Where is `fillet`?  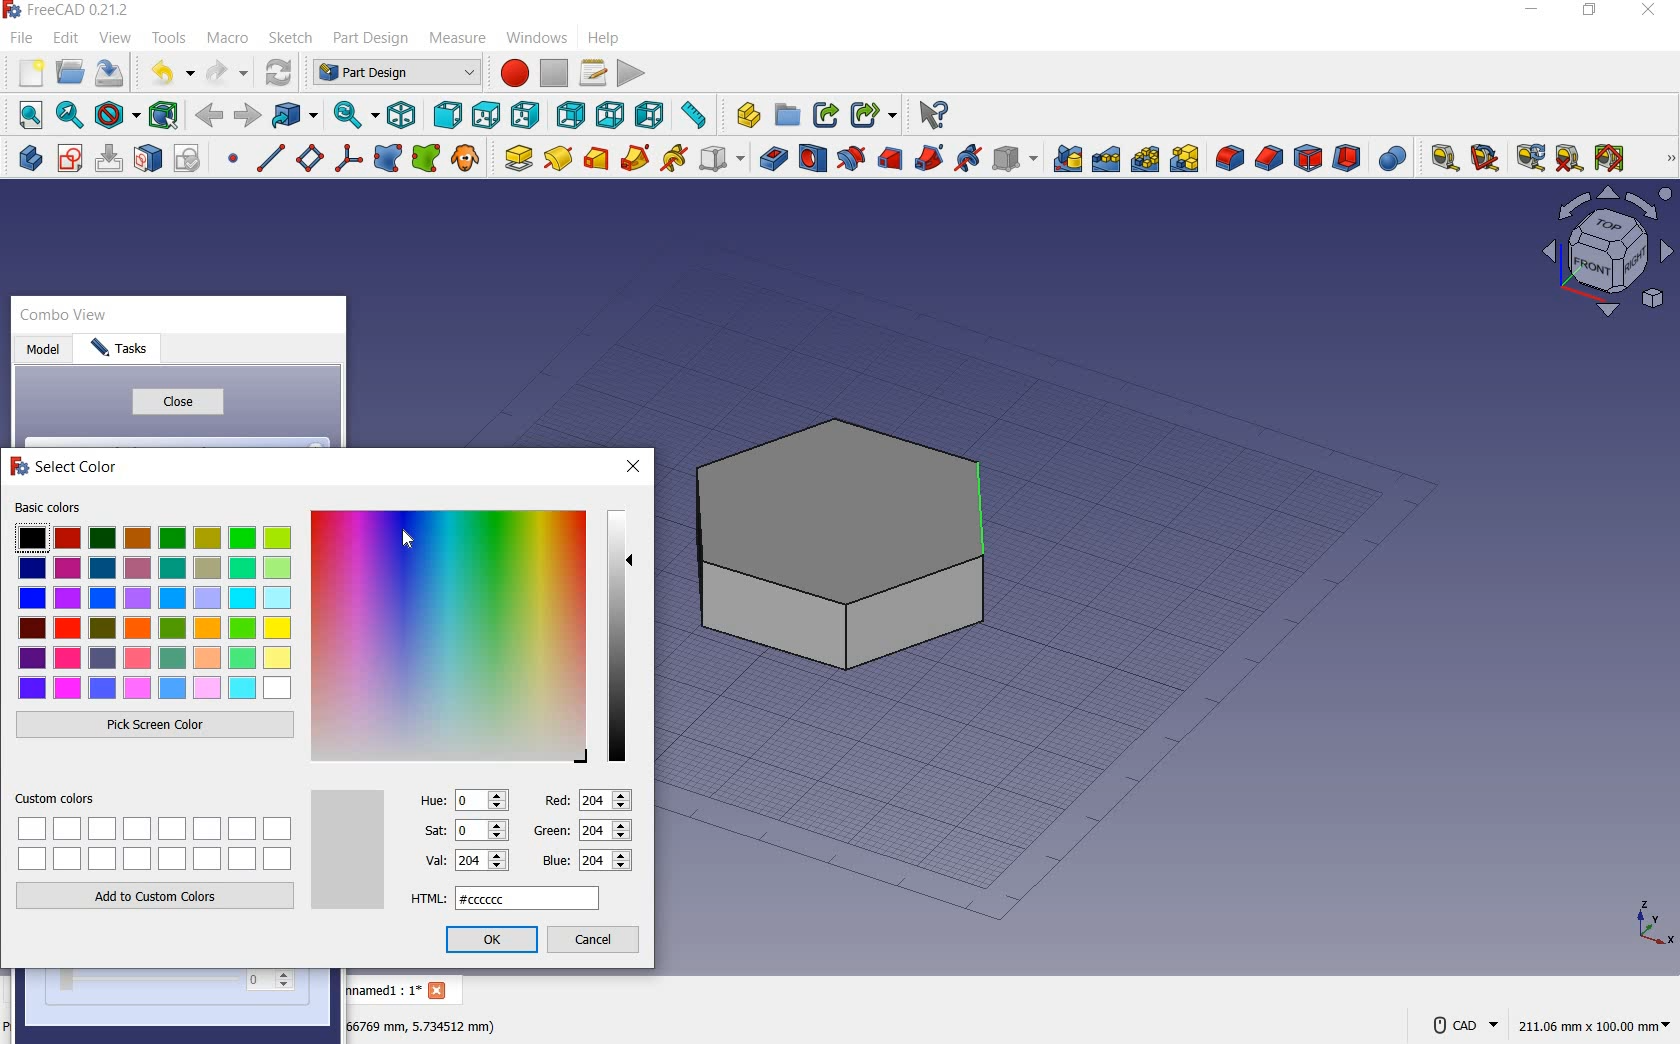 fillet is located at coordinates (1228, 159).